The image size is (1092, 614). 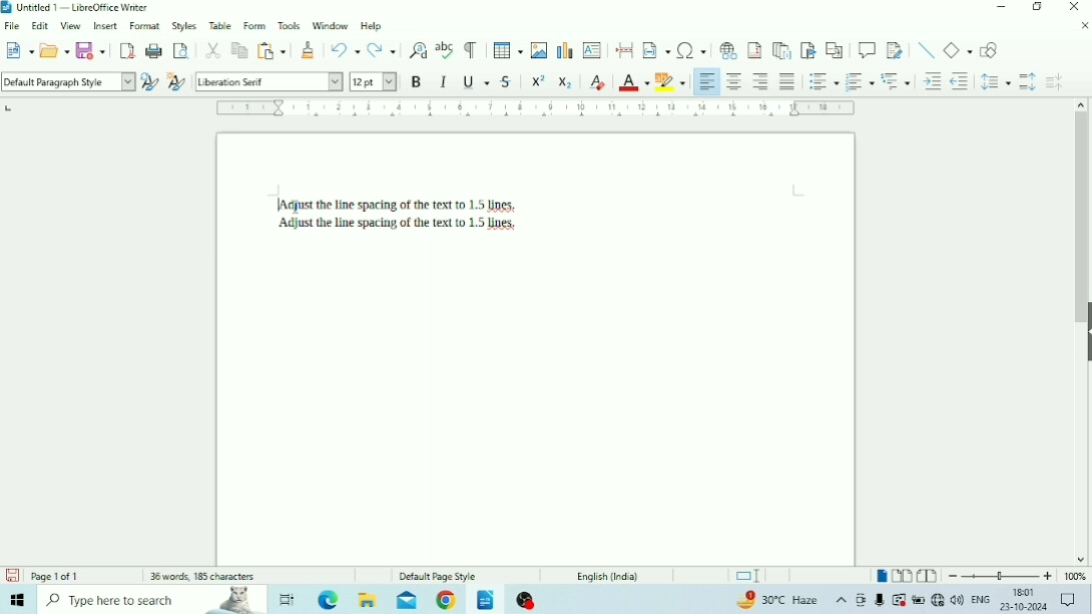 I want to click on Increase Paragraph Spacing, so click(x=1027, y=82).